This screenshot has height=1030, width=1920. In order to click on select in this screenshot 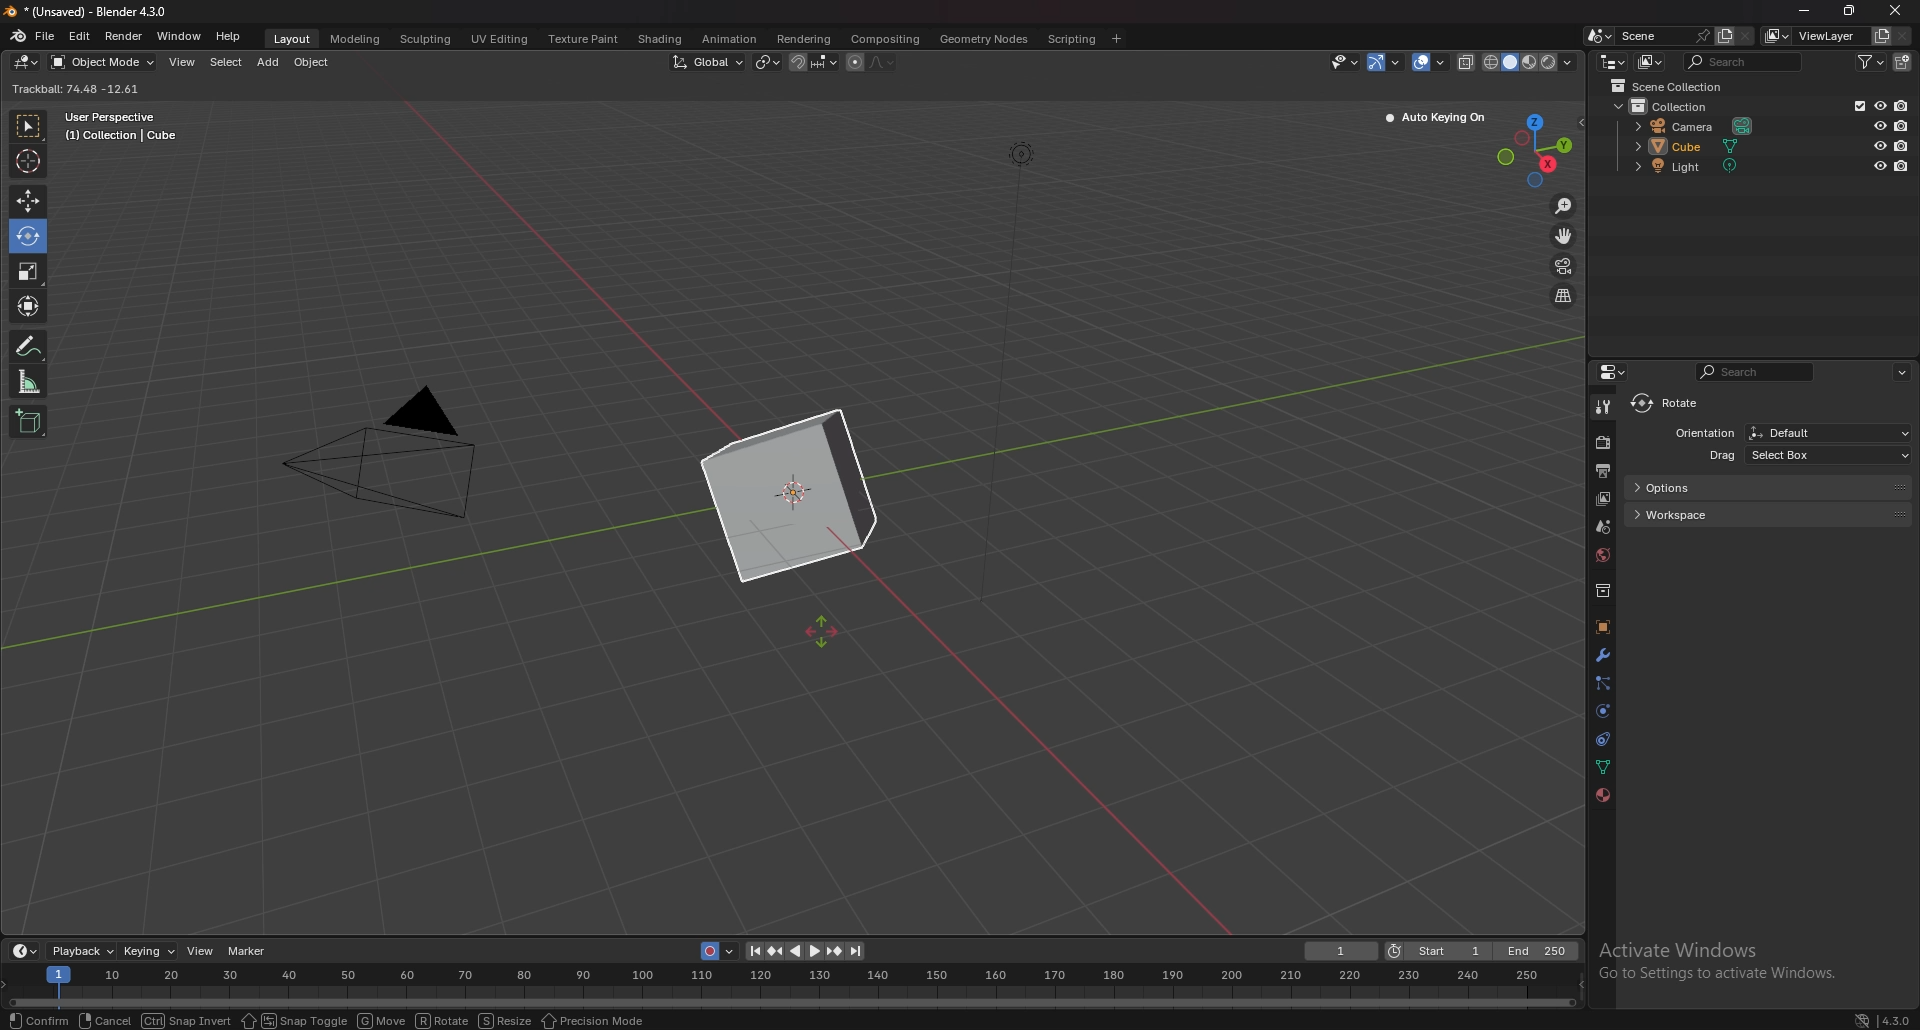, I will do `click(227, 62)`.